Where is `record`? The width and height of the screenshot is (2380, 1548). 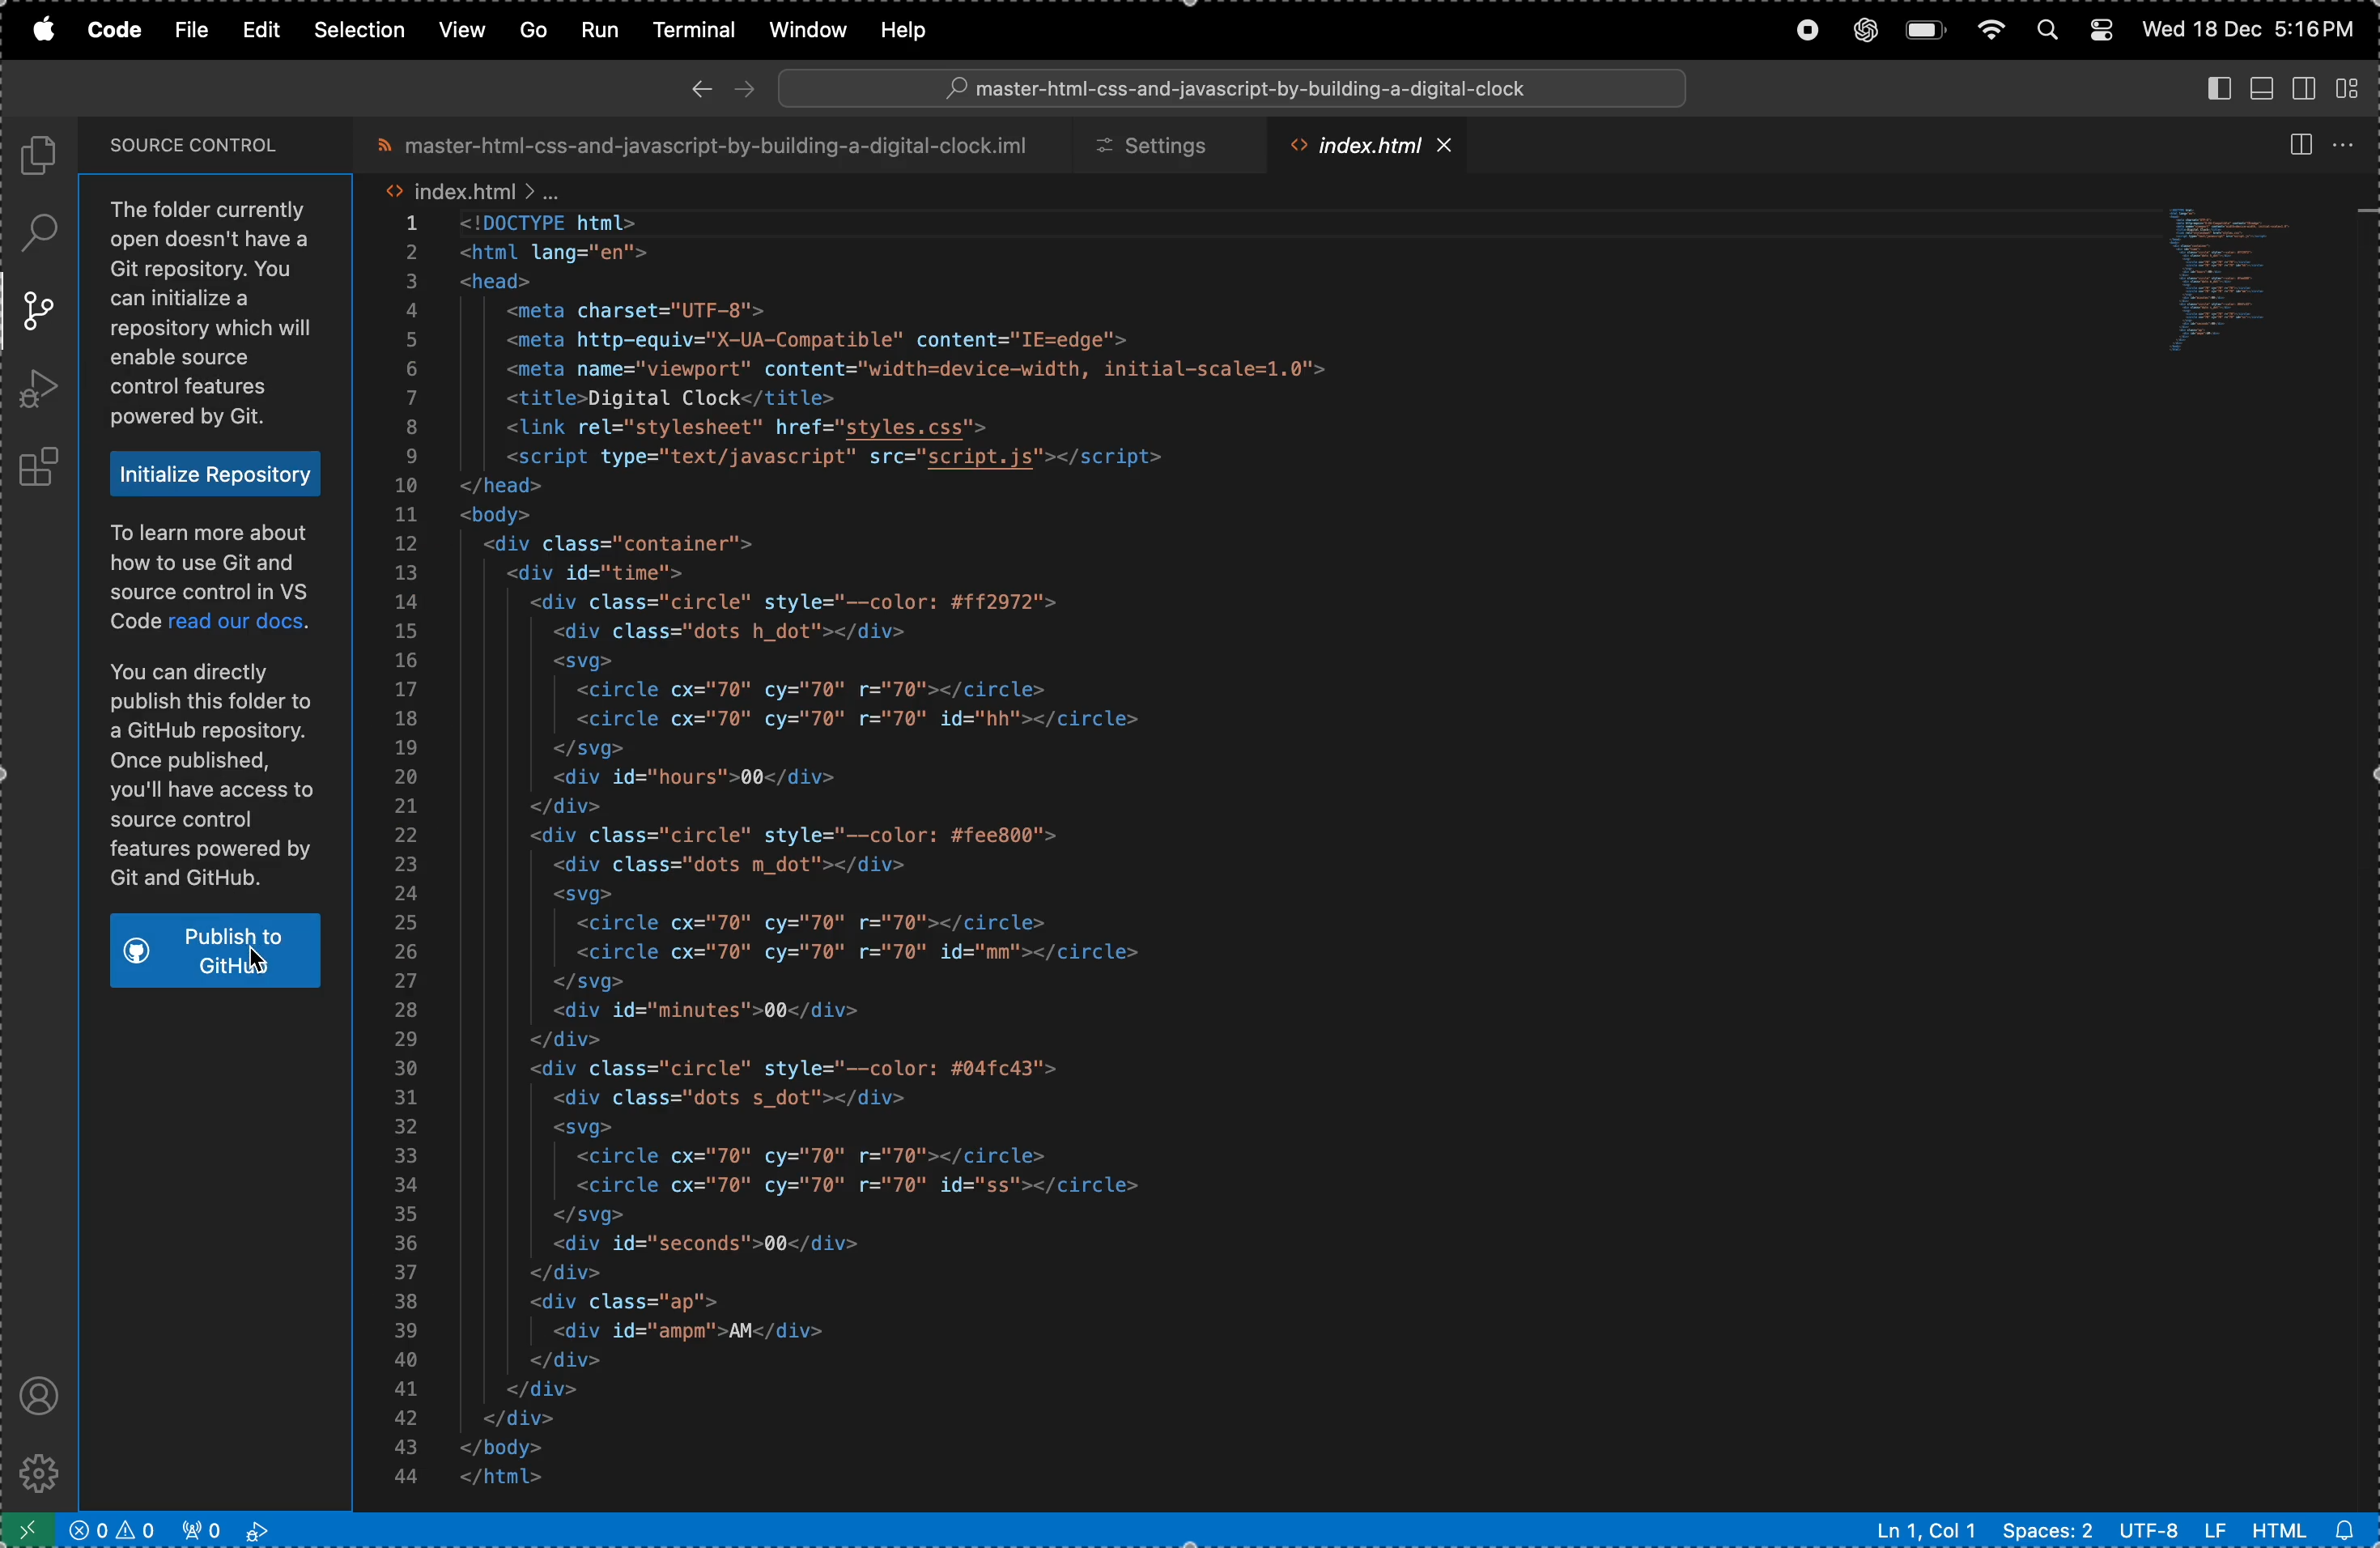
record is located at coordinates (1805, 31).